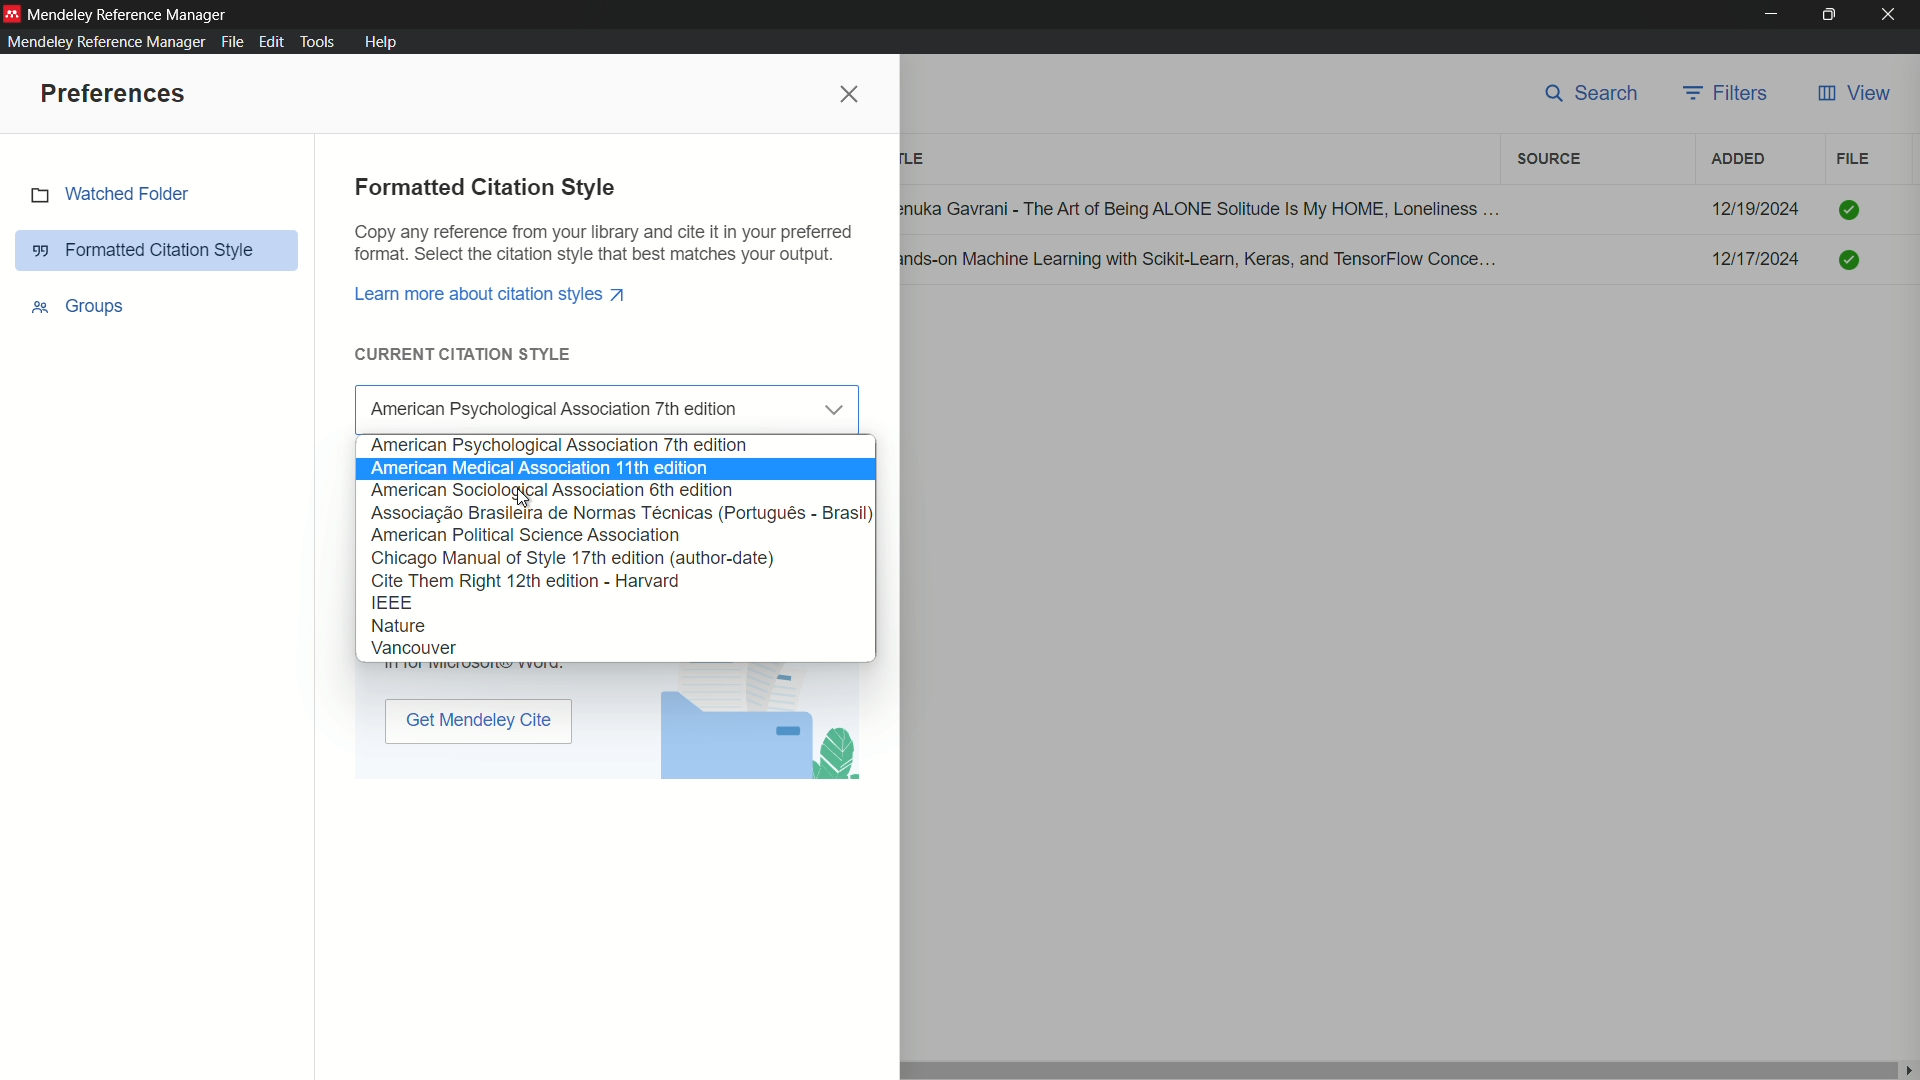  Describe the element at coordinates (1592, 97) in the screenshot. I see `search` at that location.